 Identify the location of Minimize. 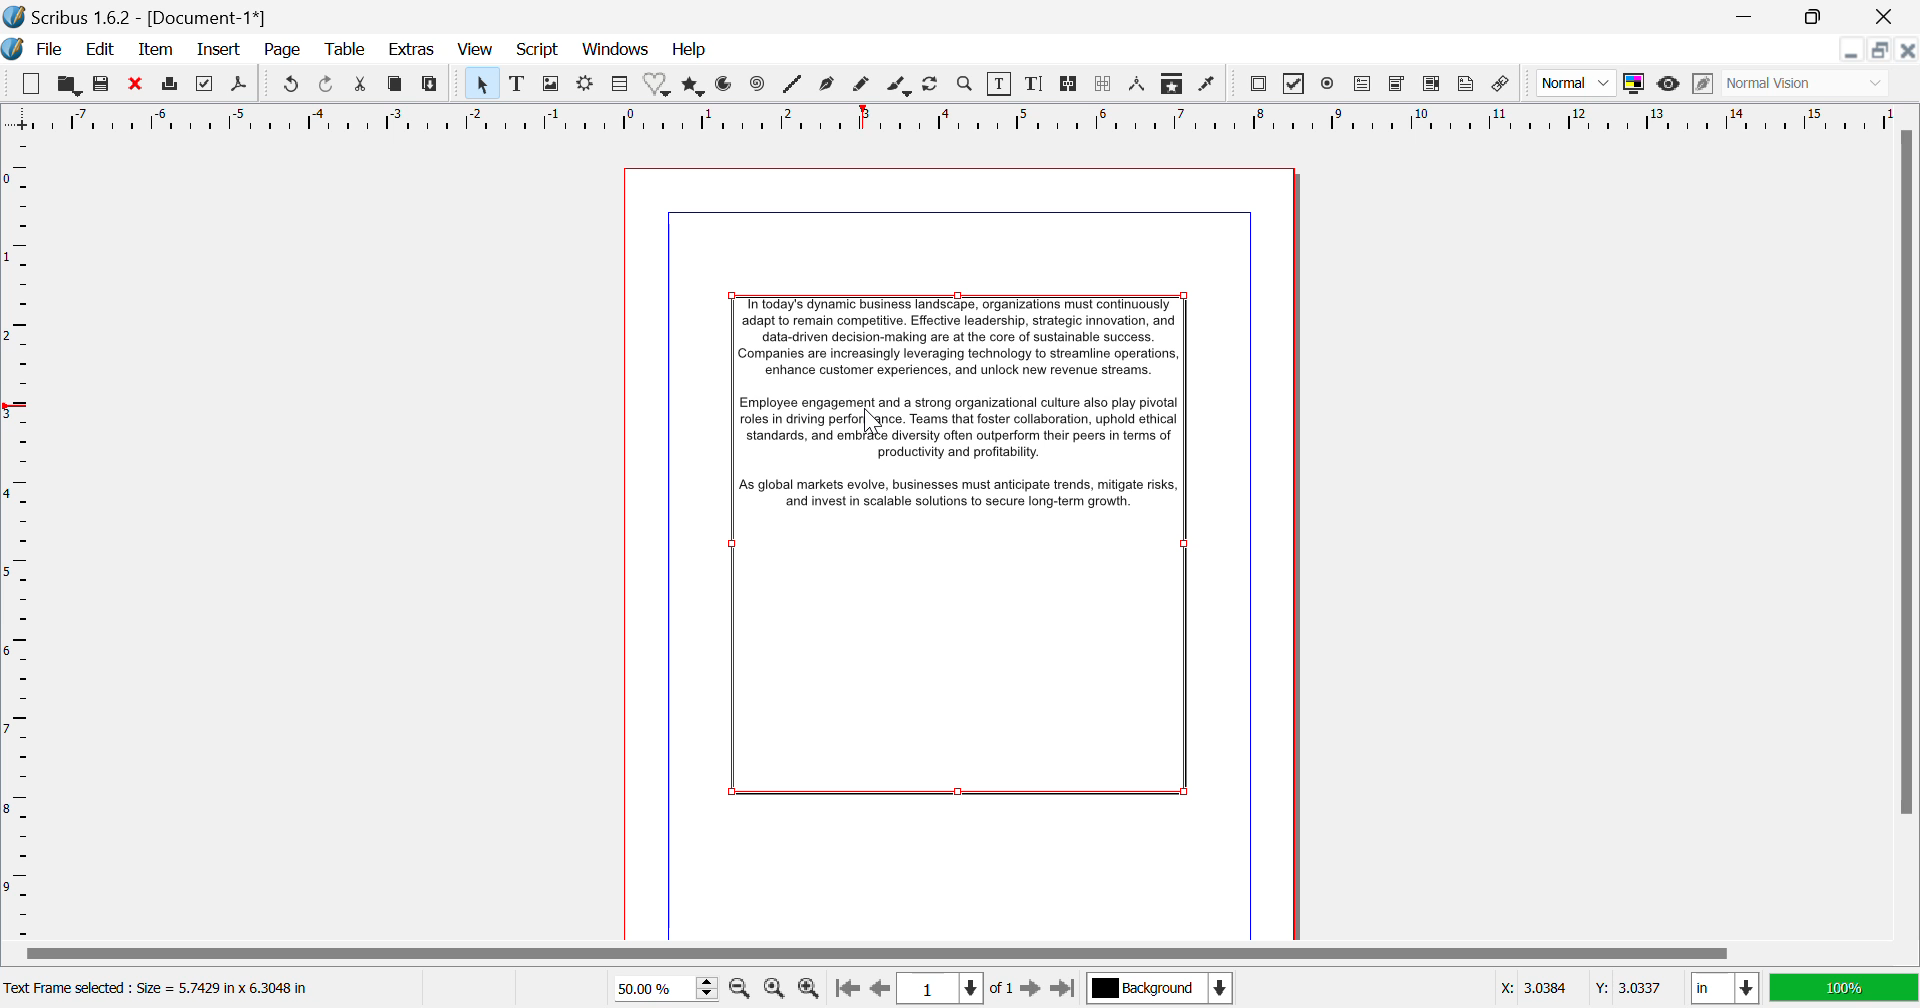
(1817, 17).